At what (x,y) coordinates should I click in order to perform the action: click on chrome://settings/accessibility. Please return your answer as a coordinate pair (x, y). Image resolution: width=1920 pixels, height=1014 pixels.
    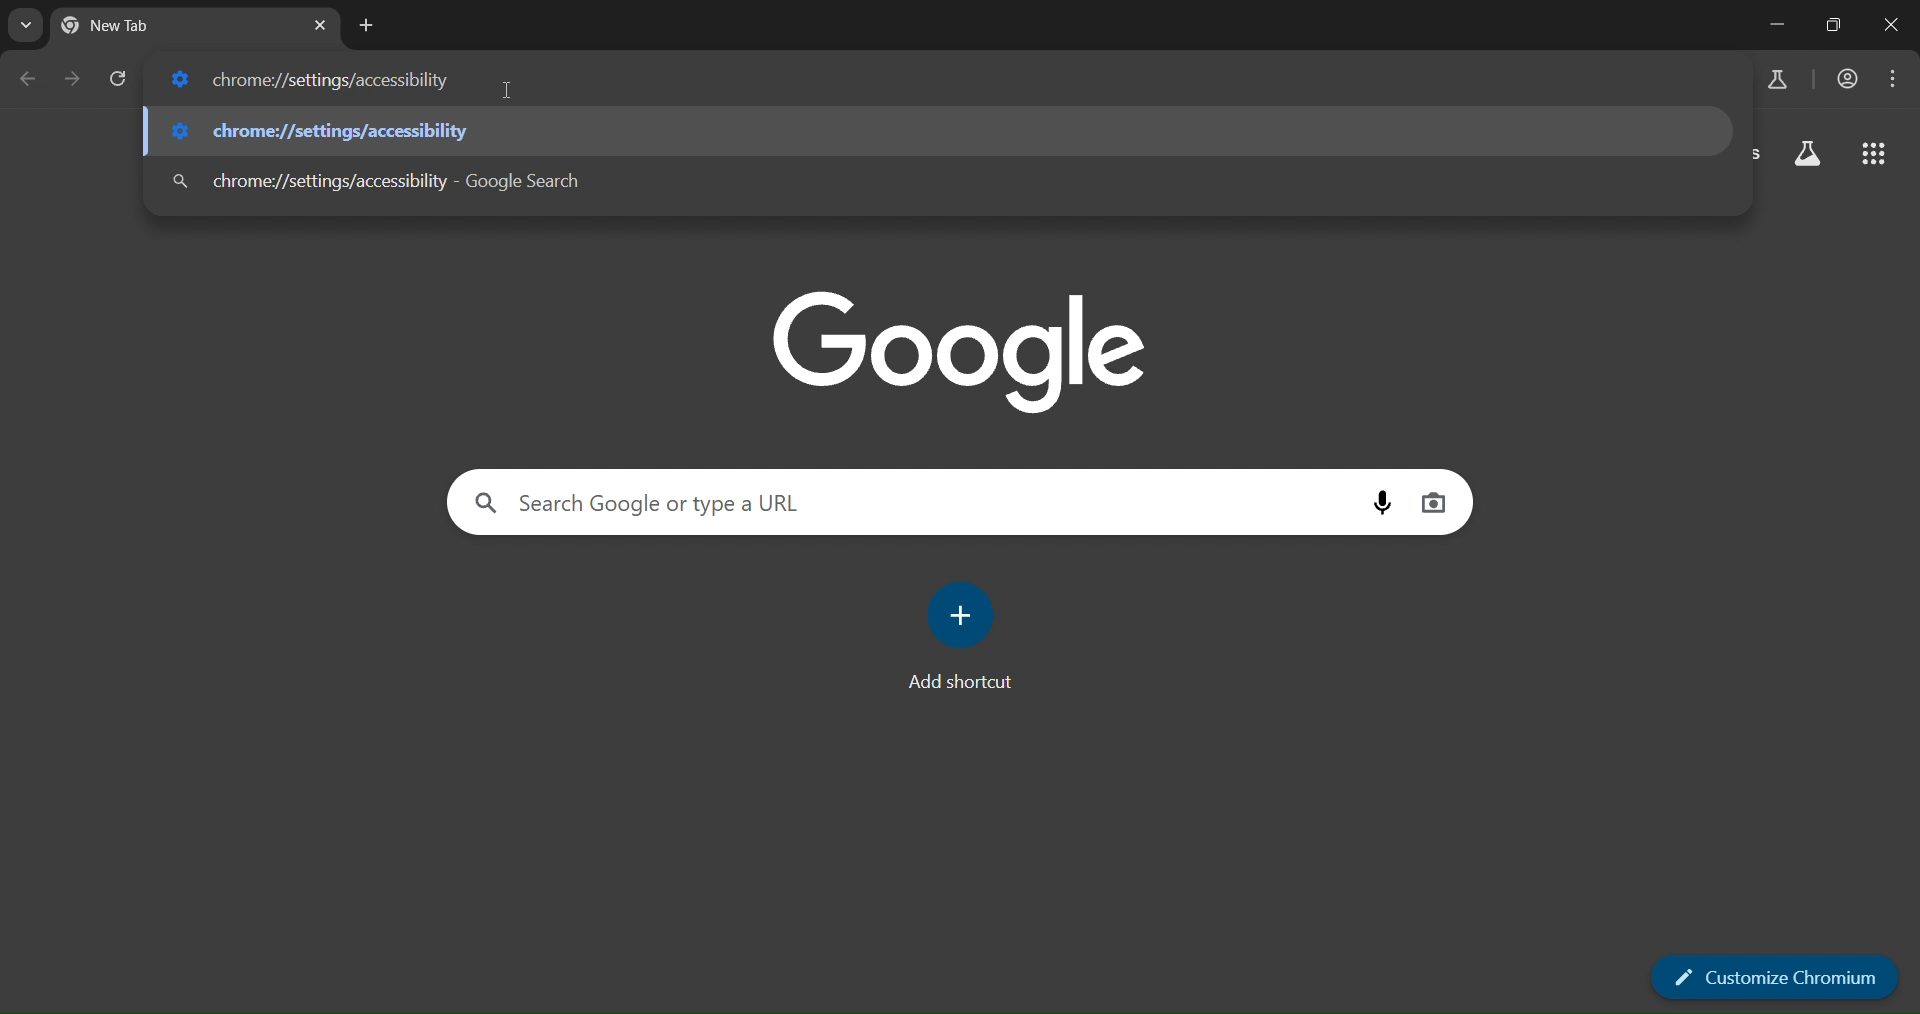
    Looking at the image, I should click on (923, 77).